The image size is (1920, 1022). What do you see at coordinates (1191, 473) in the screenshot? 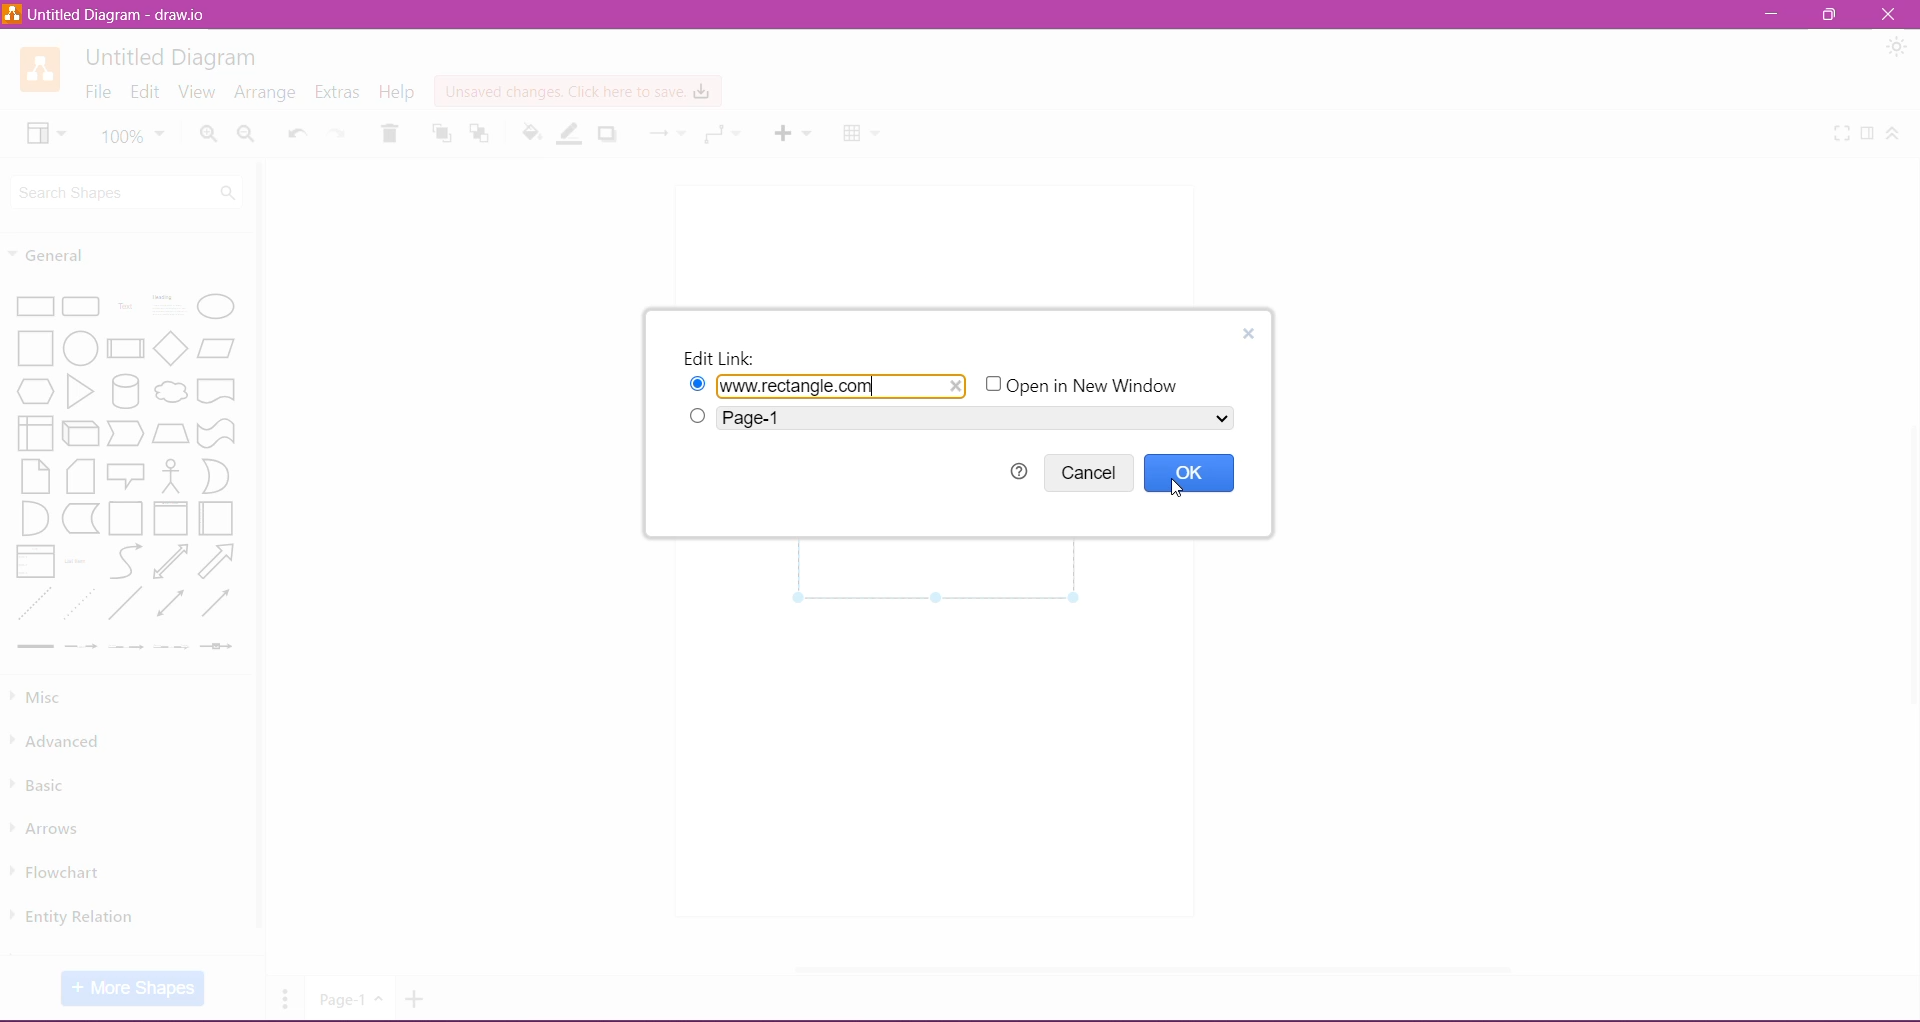
I see `OK` at bounding box center [1191, 473].